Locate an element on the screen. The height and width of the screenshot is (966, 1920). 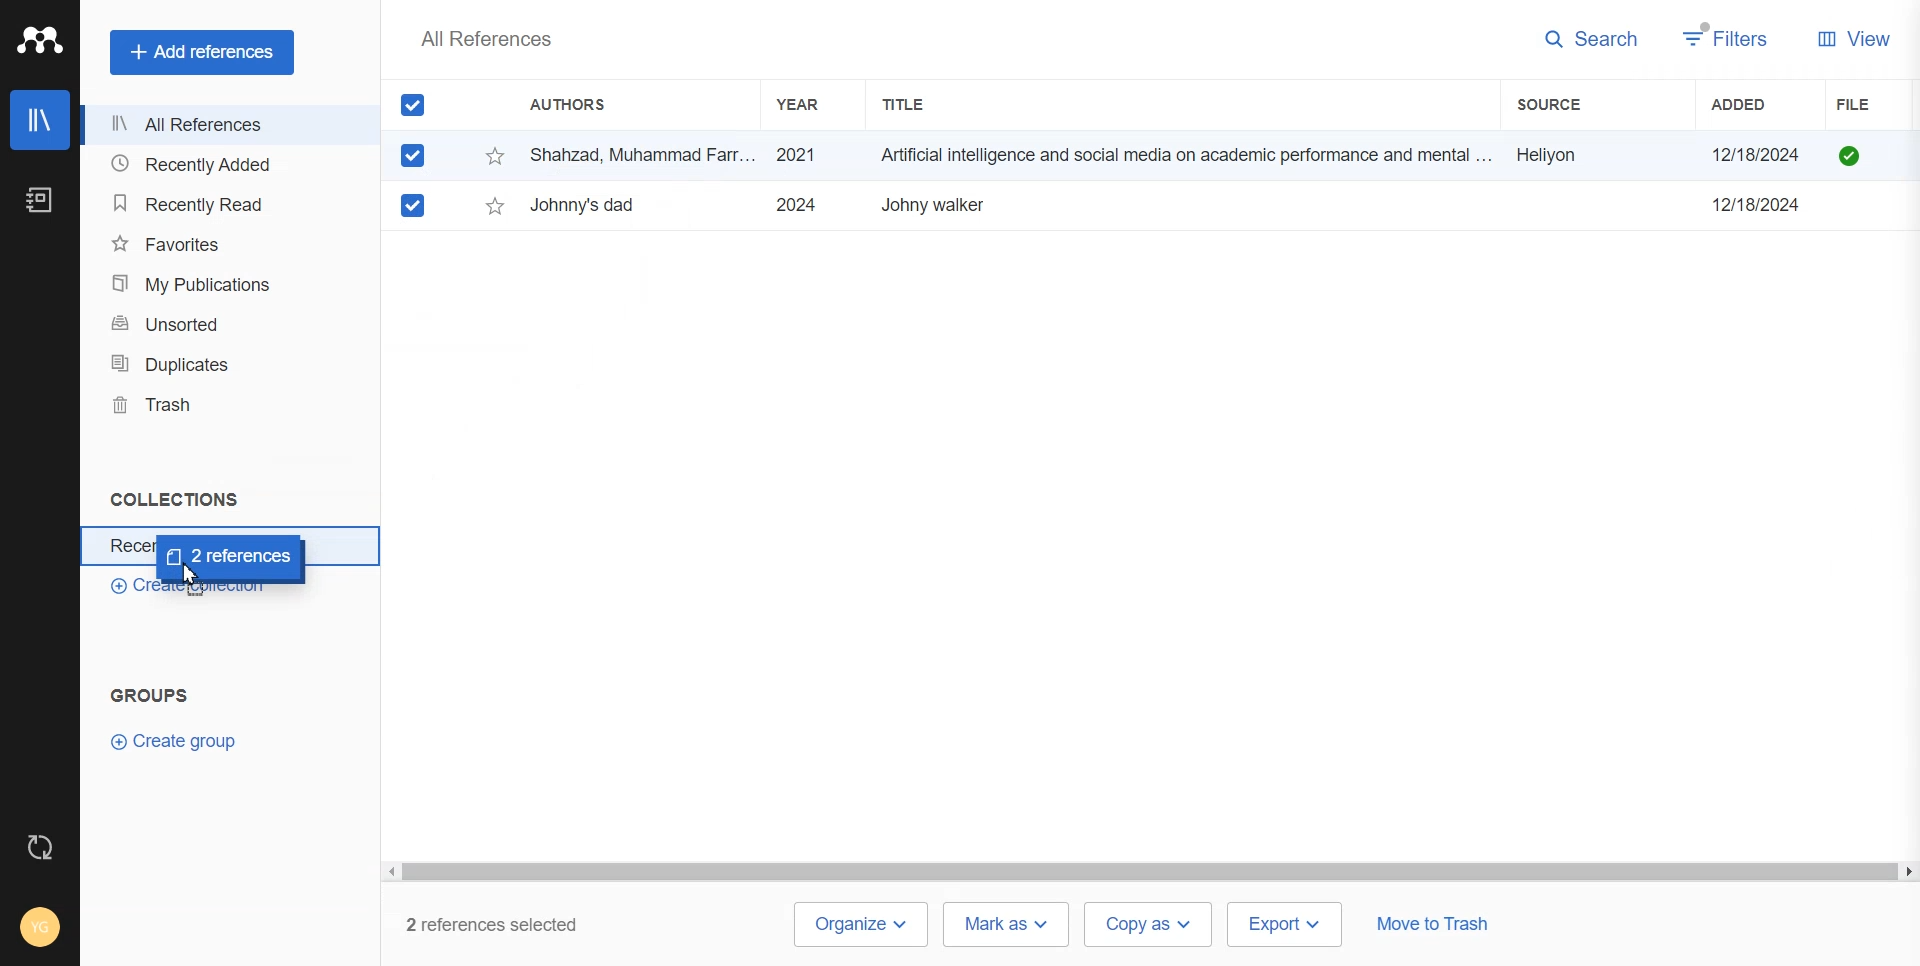
Favorites is located at coordinates (224, 242).